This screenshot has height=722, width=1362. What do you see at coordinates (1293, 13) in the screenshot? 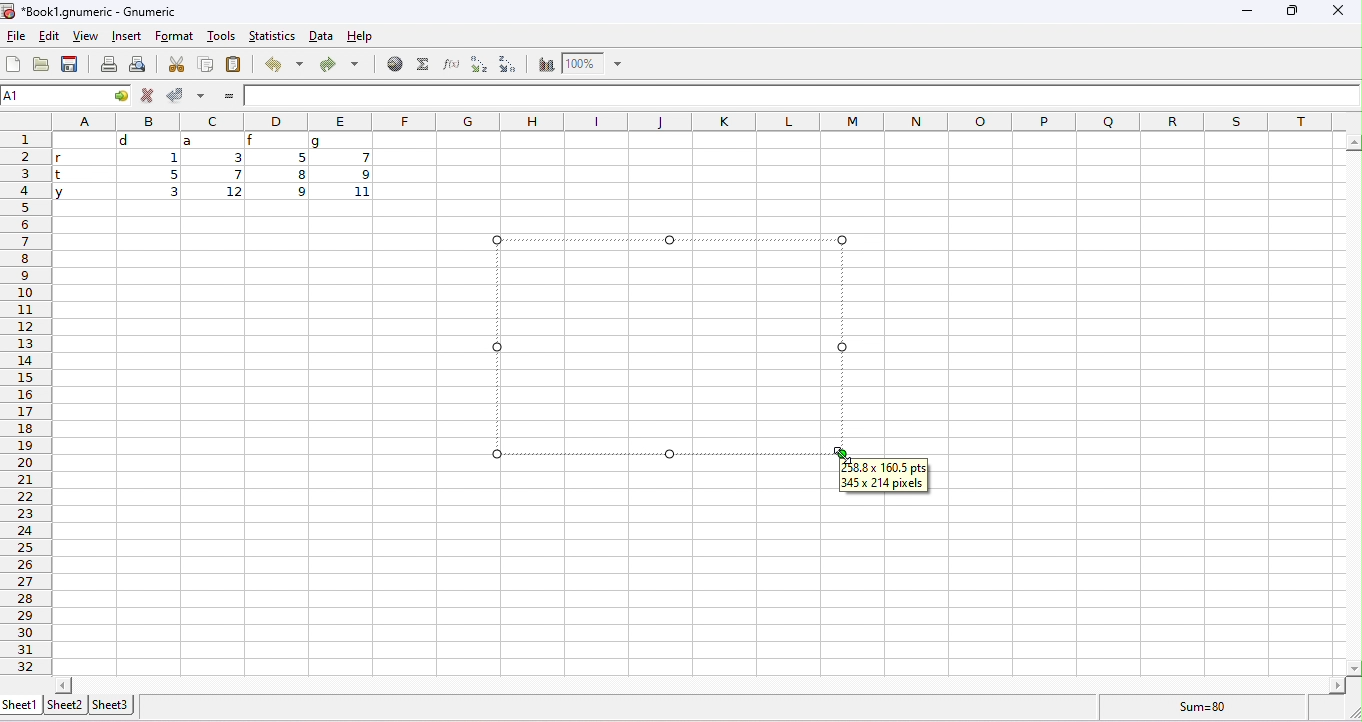
I see `maximize` at bounding box center [1293, 13].